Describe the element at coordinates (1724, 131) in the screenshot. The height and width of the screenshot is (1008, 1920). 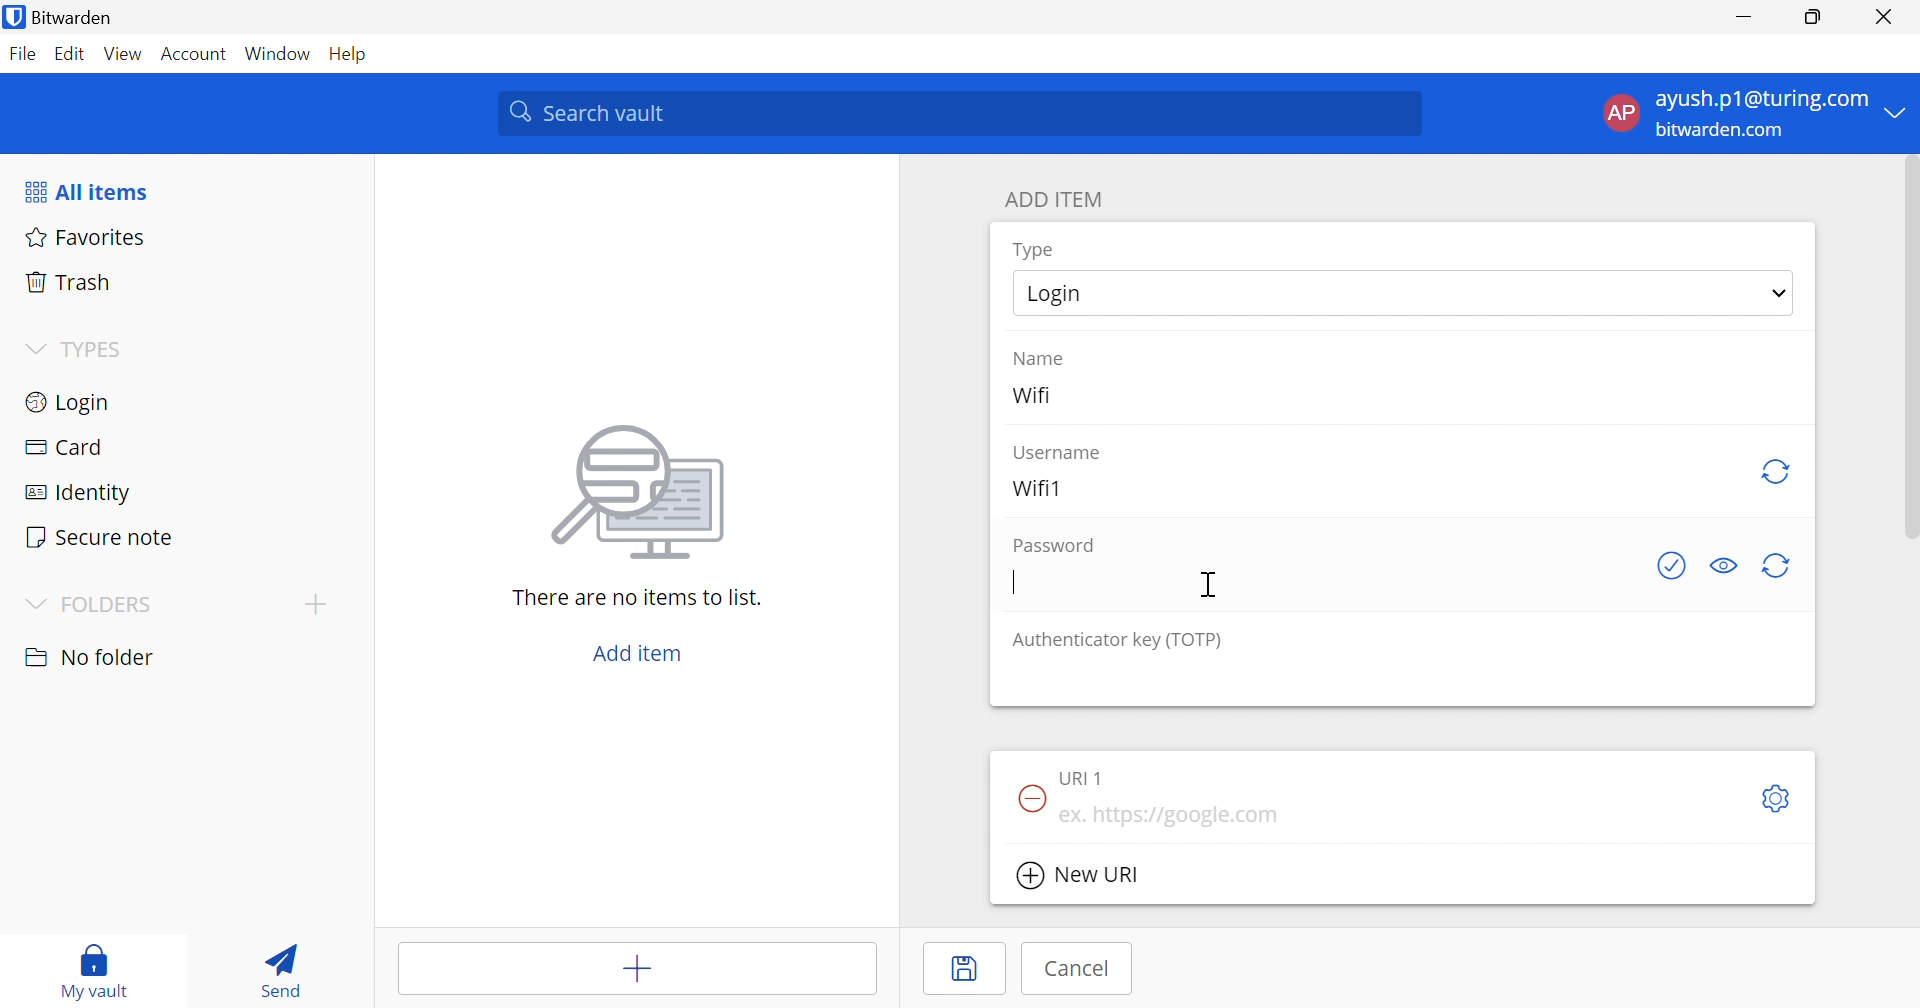
I see `bitwarden.com` at that location.